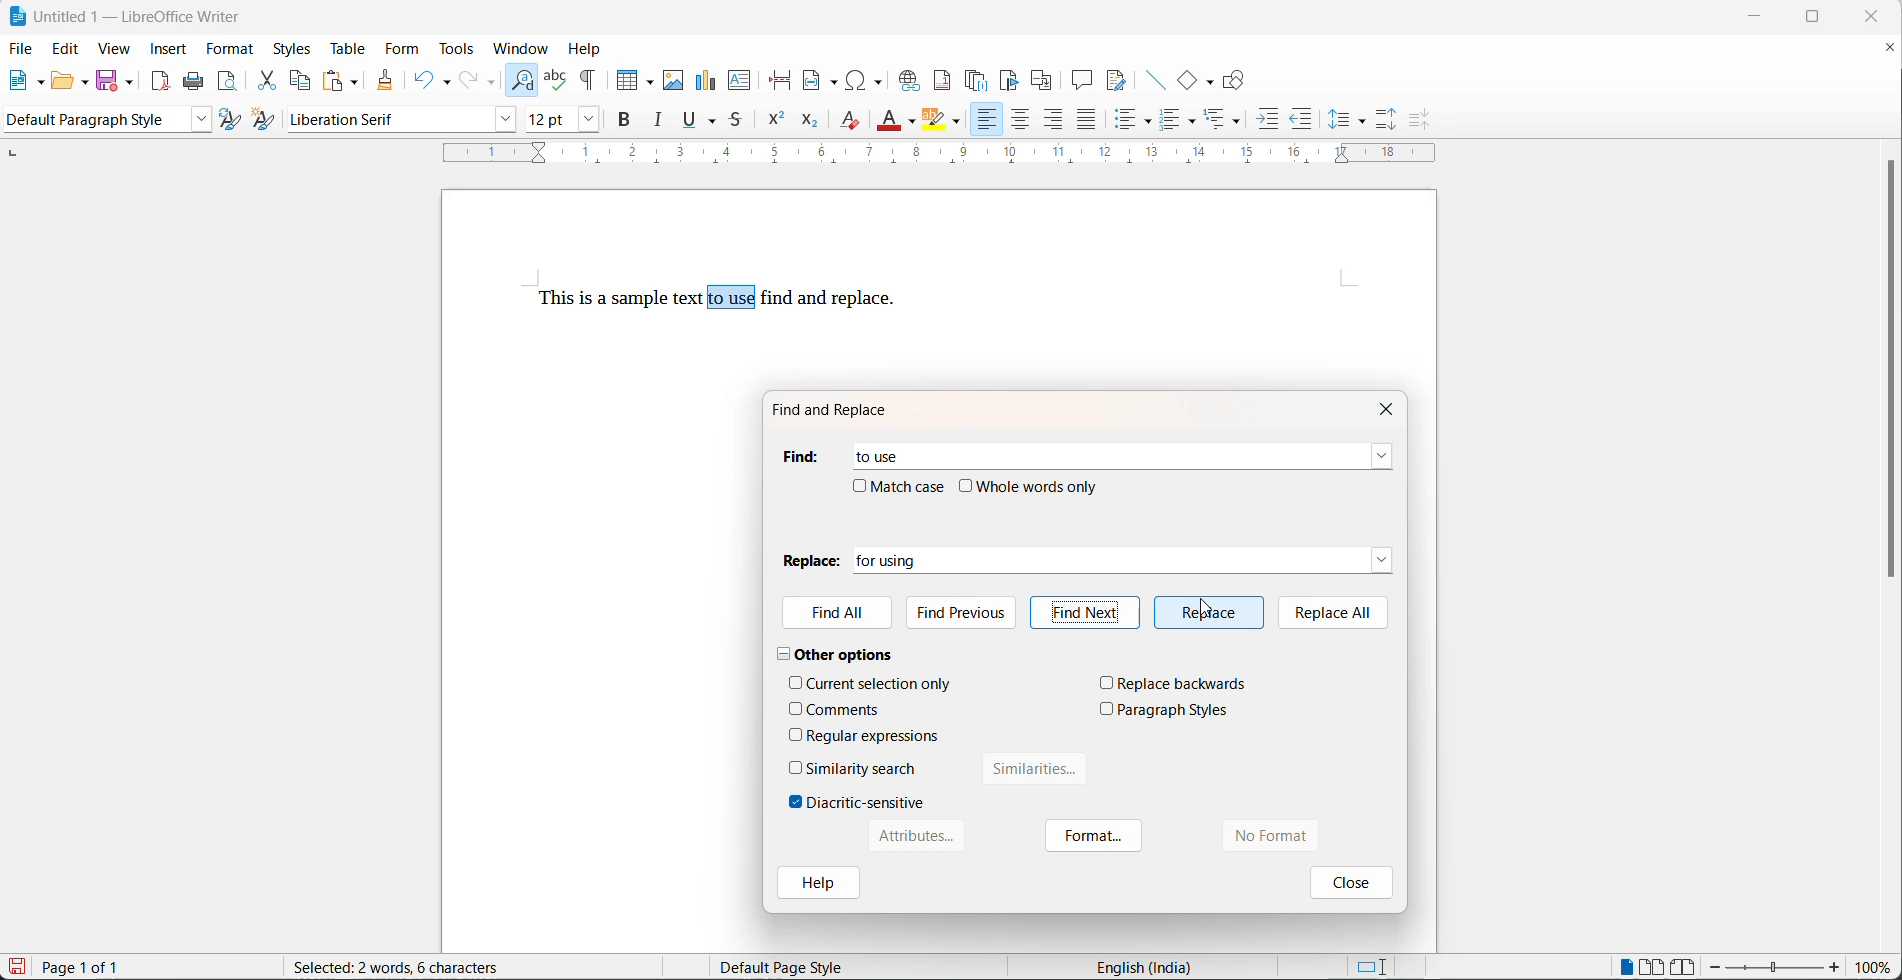 The image size is (1902, 980). I want to click on spellings, so click(556, 74).